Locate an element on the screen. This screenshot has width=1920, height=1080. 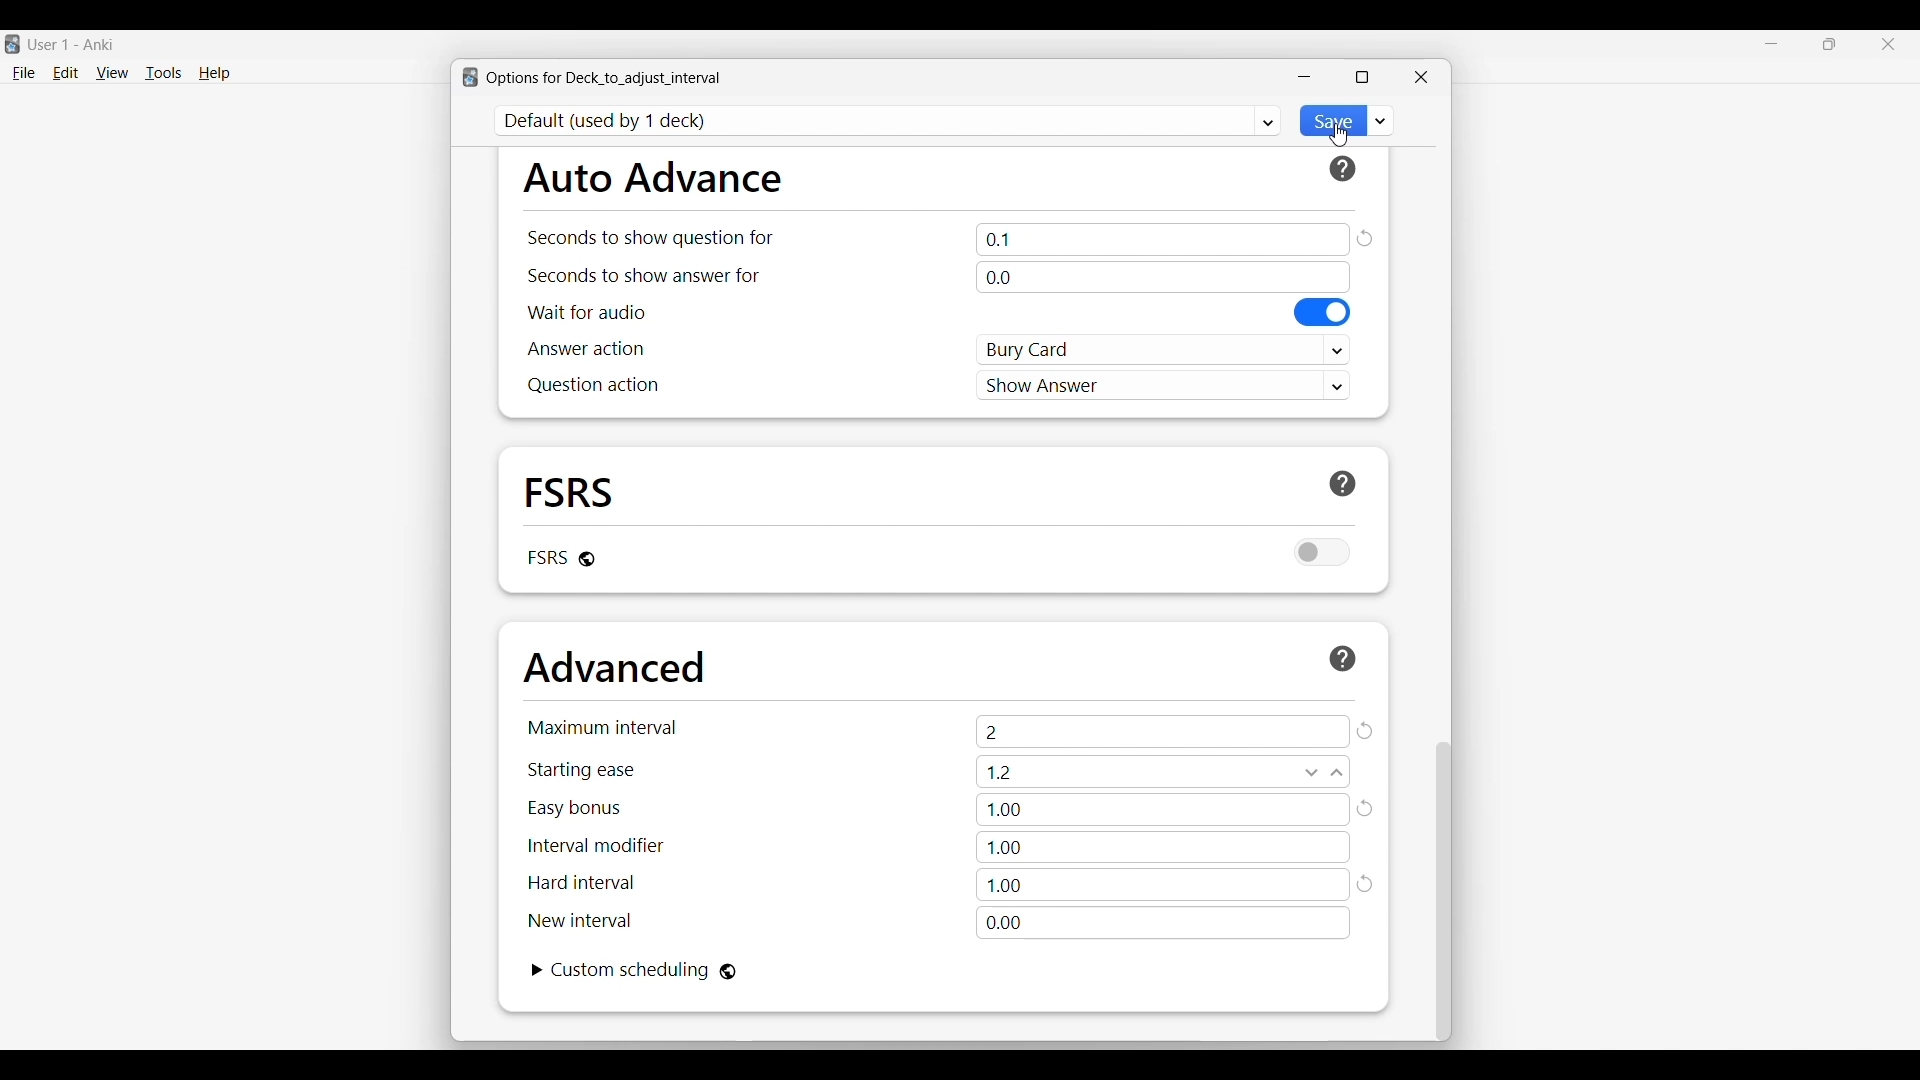
Show interface in smaller tab is located at coordinates (1830, 44).